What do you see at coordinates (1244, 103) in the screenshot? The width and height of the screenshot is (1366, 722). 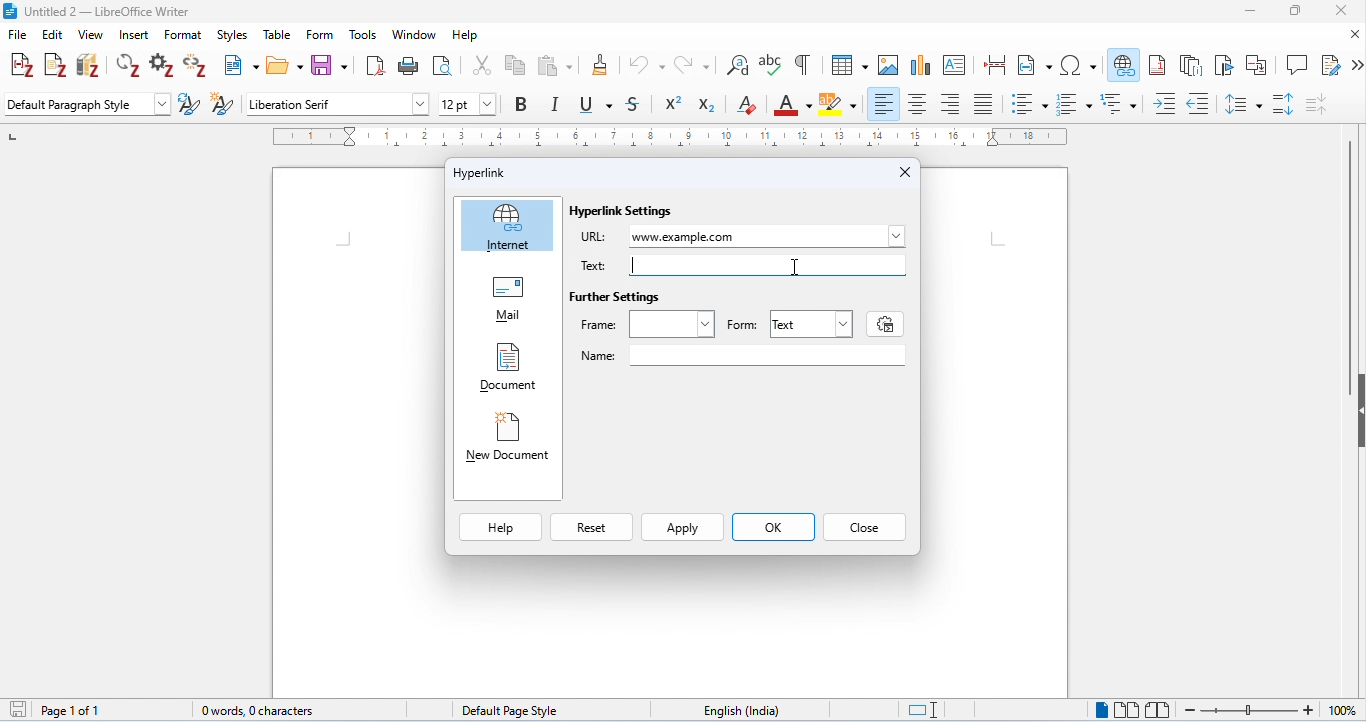 I see `line spacing` at bounding box center [1244, 103].